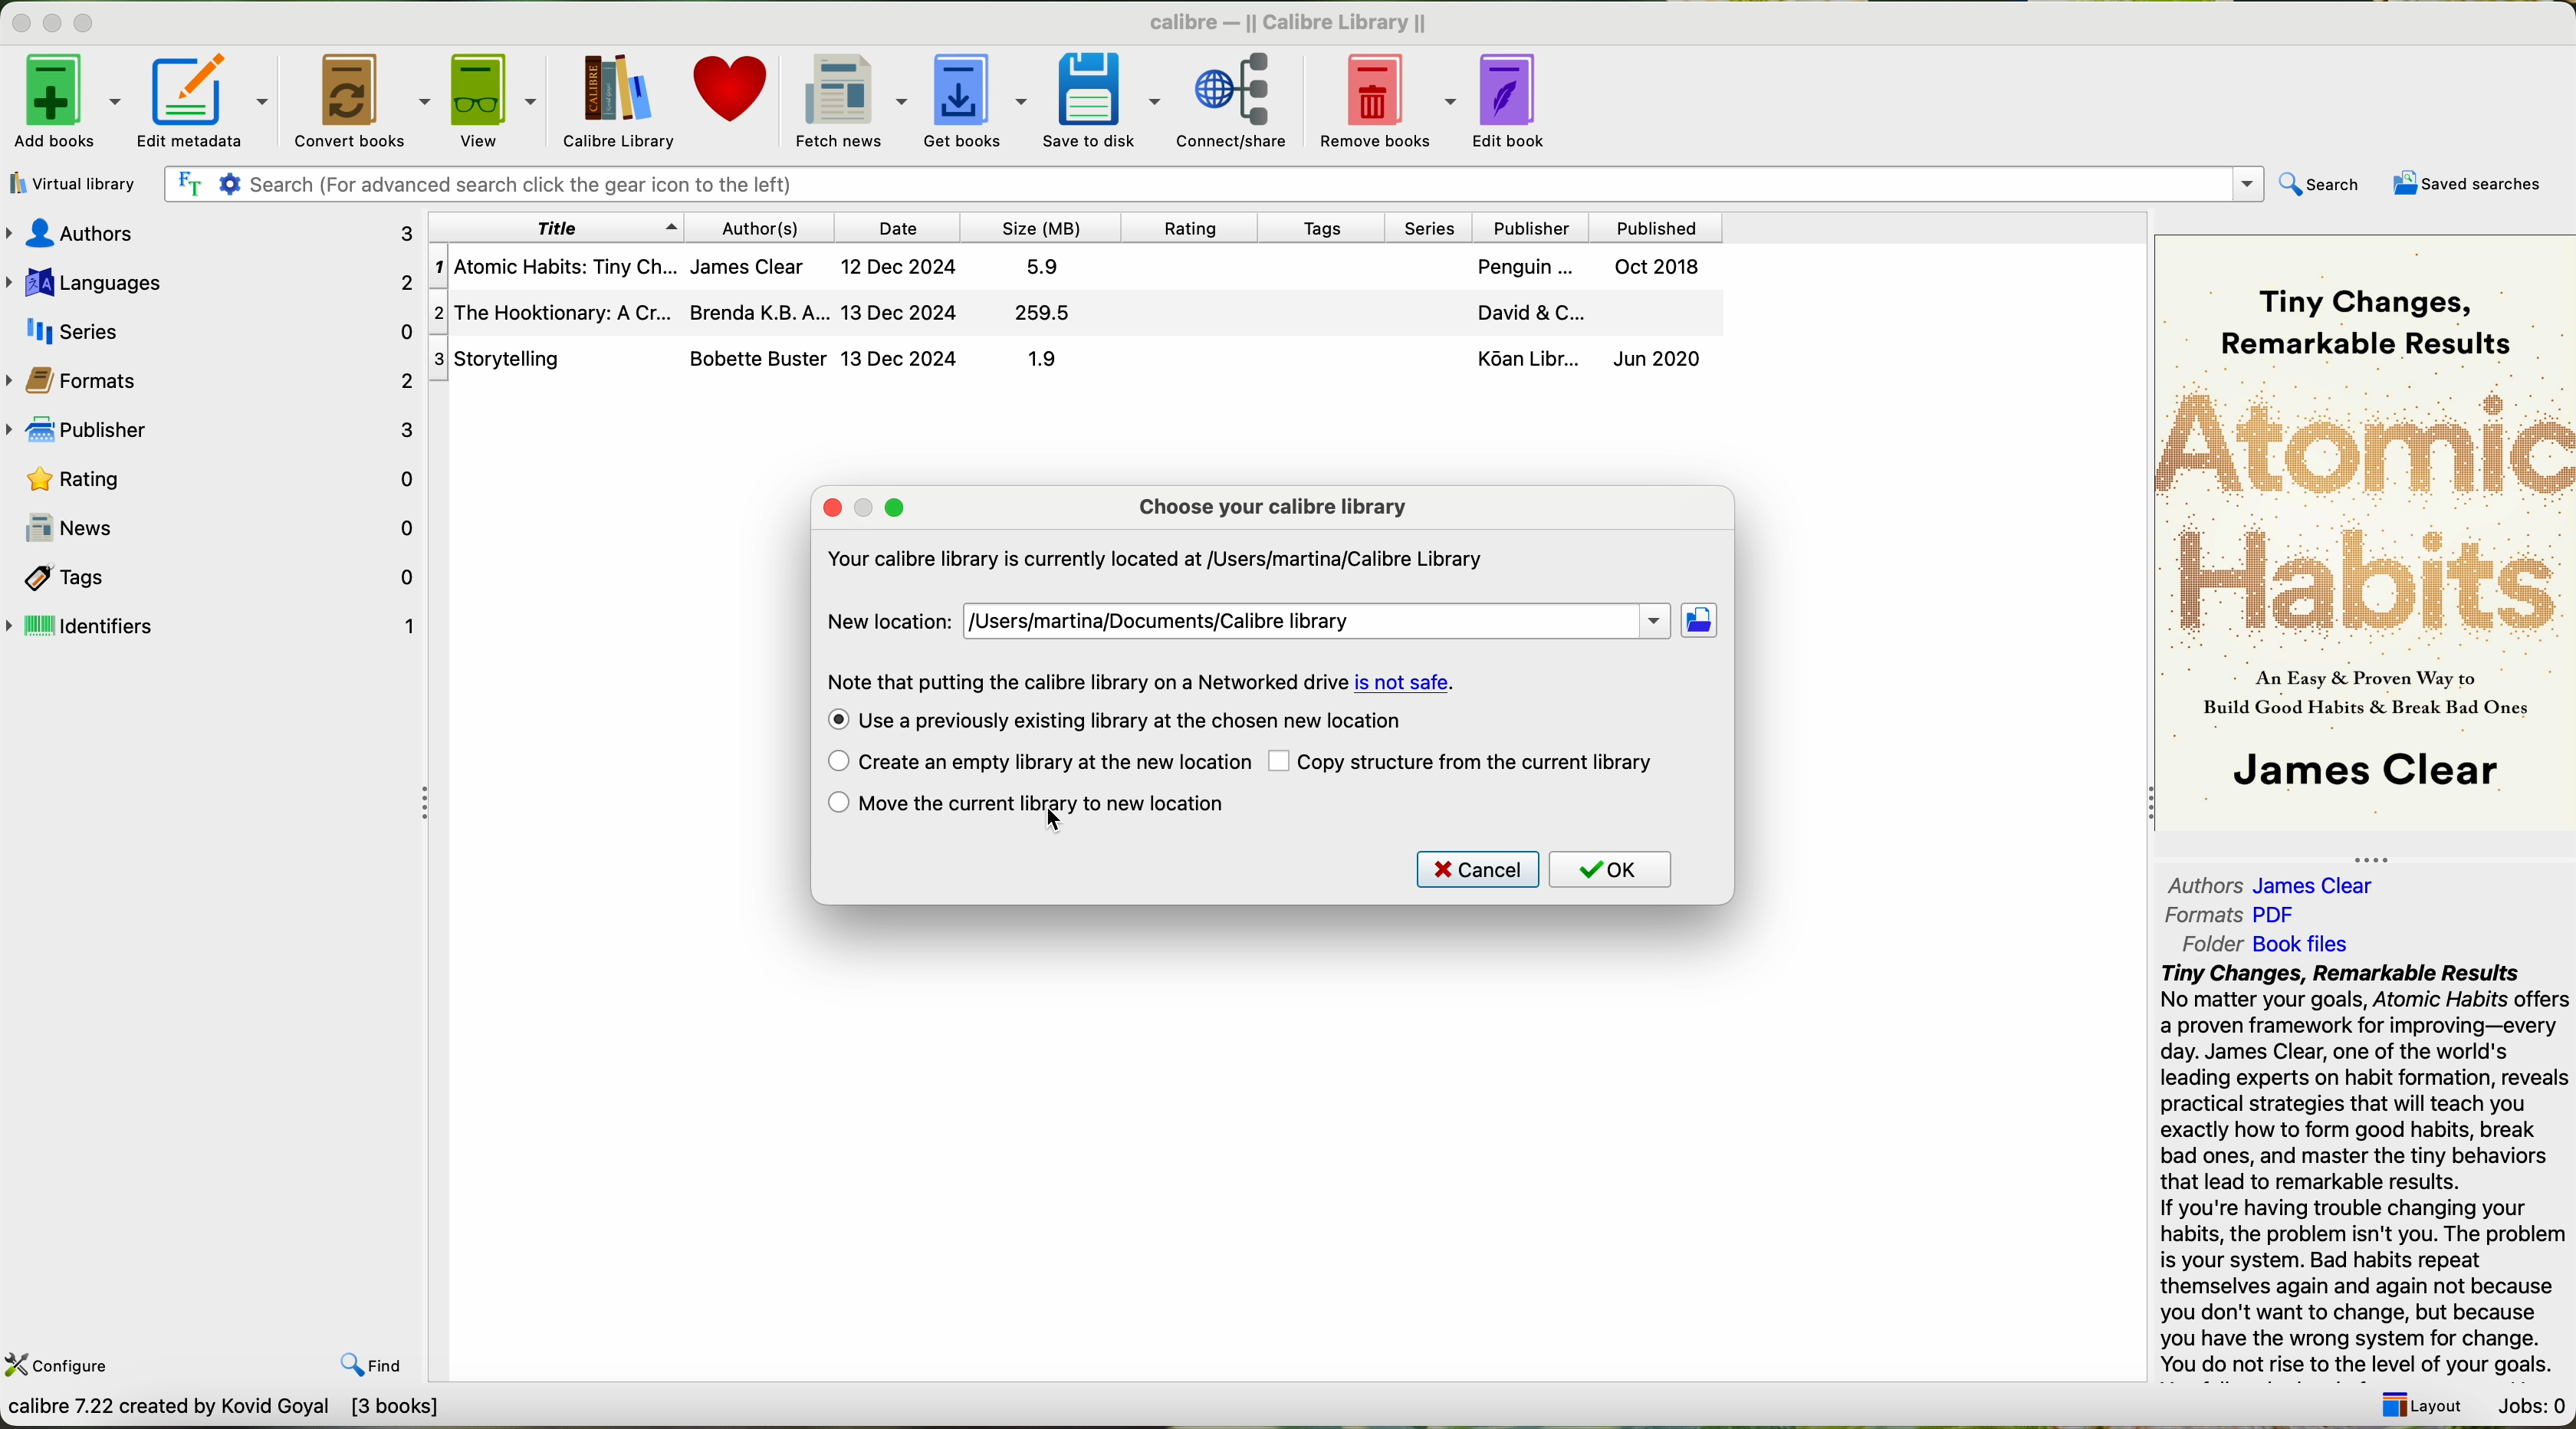 The image size is (2576, 1429). I want to click on 2| The Hooktionary: A Cr... Brenda K.B. A... 13 Dec 2024 259.5, so click(769, 312).